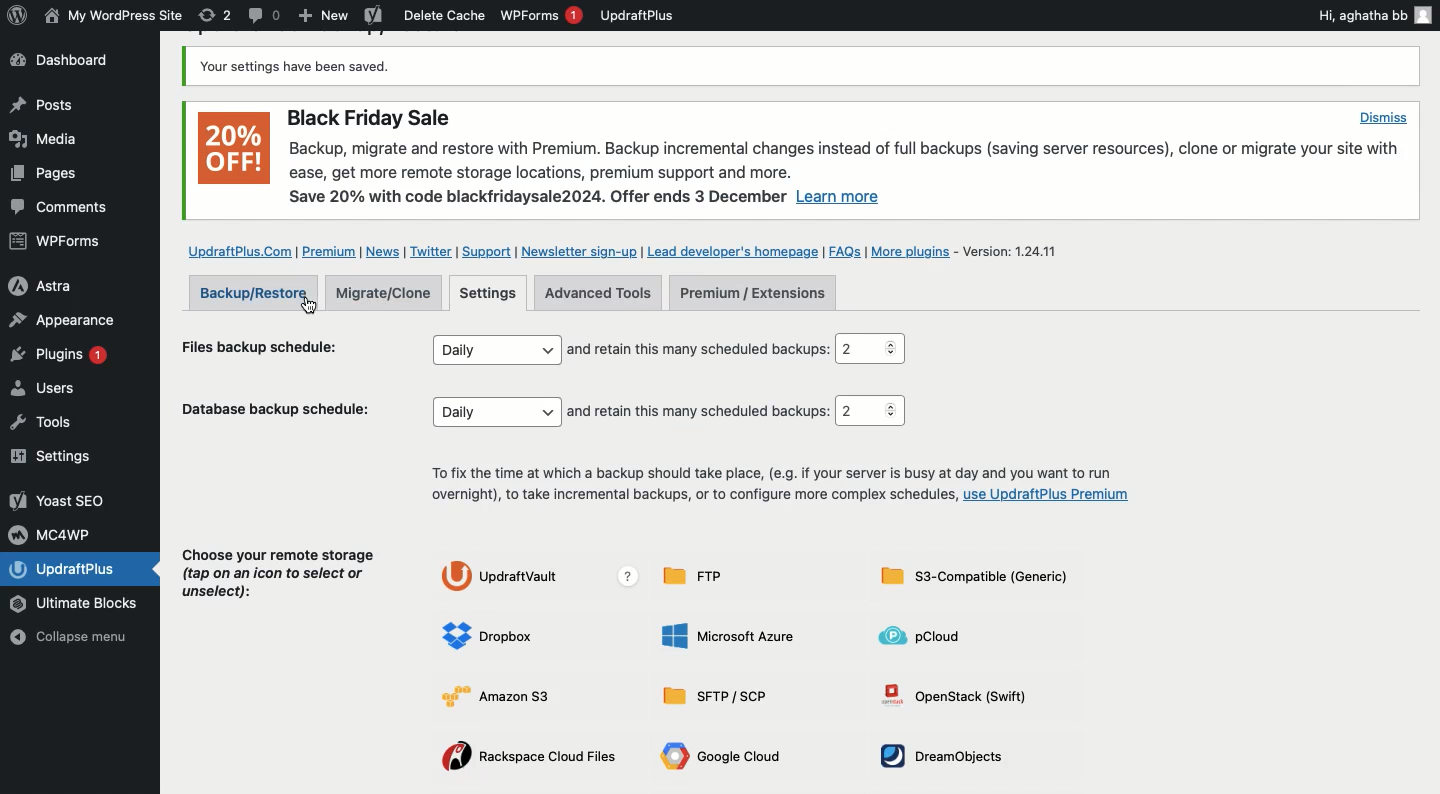  What do you see at coordinates (928, 636) in the screenshot?
I see `pCLoud` at bounding box center [928, 636].